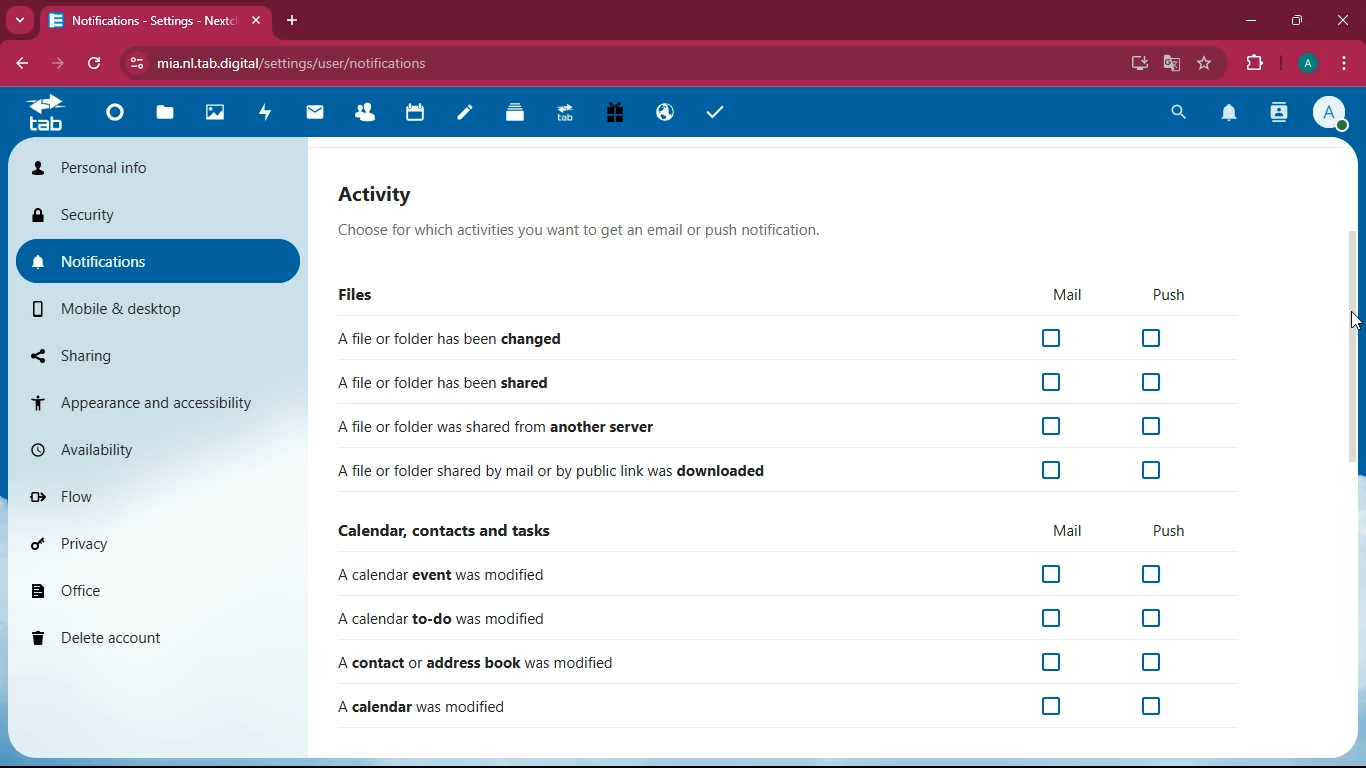 The height and width of the screenshot is (768, 1366). What do you see at coordinates (119, 115) in the screenshot?
I see `Dashboard` at bounding box center [119, 115].